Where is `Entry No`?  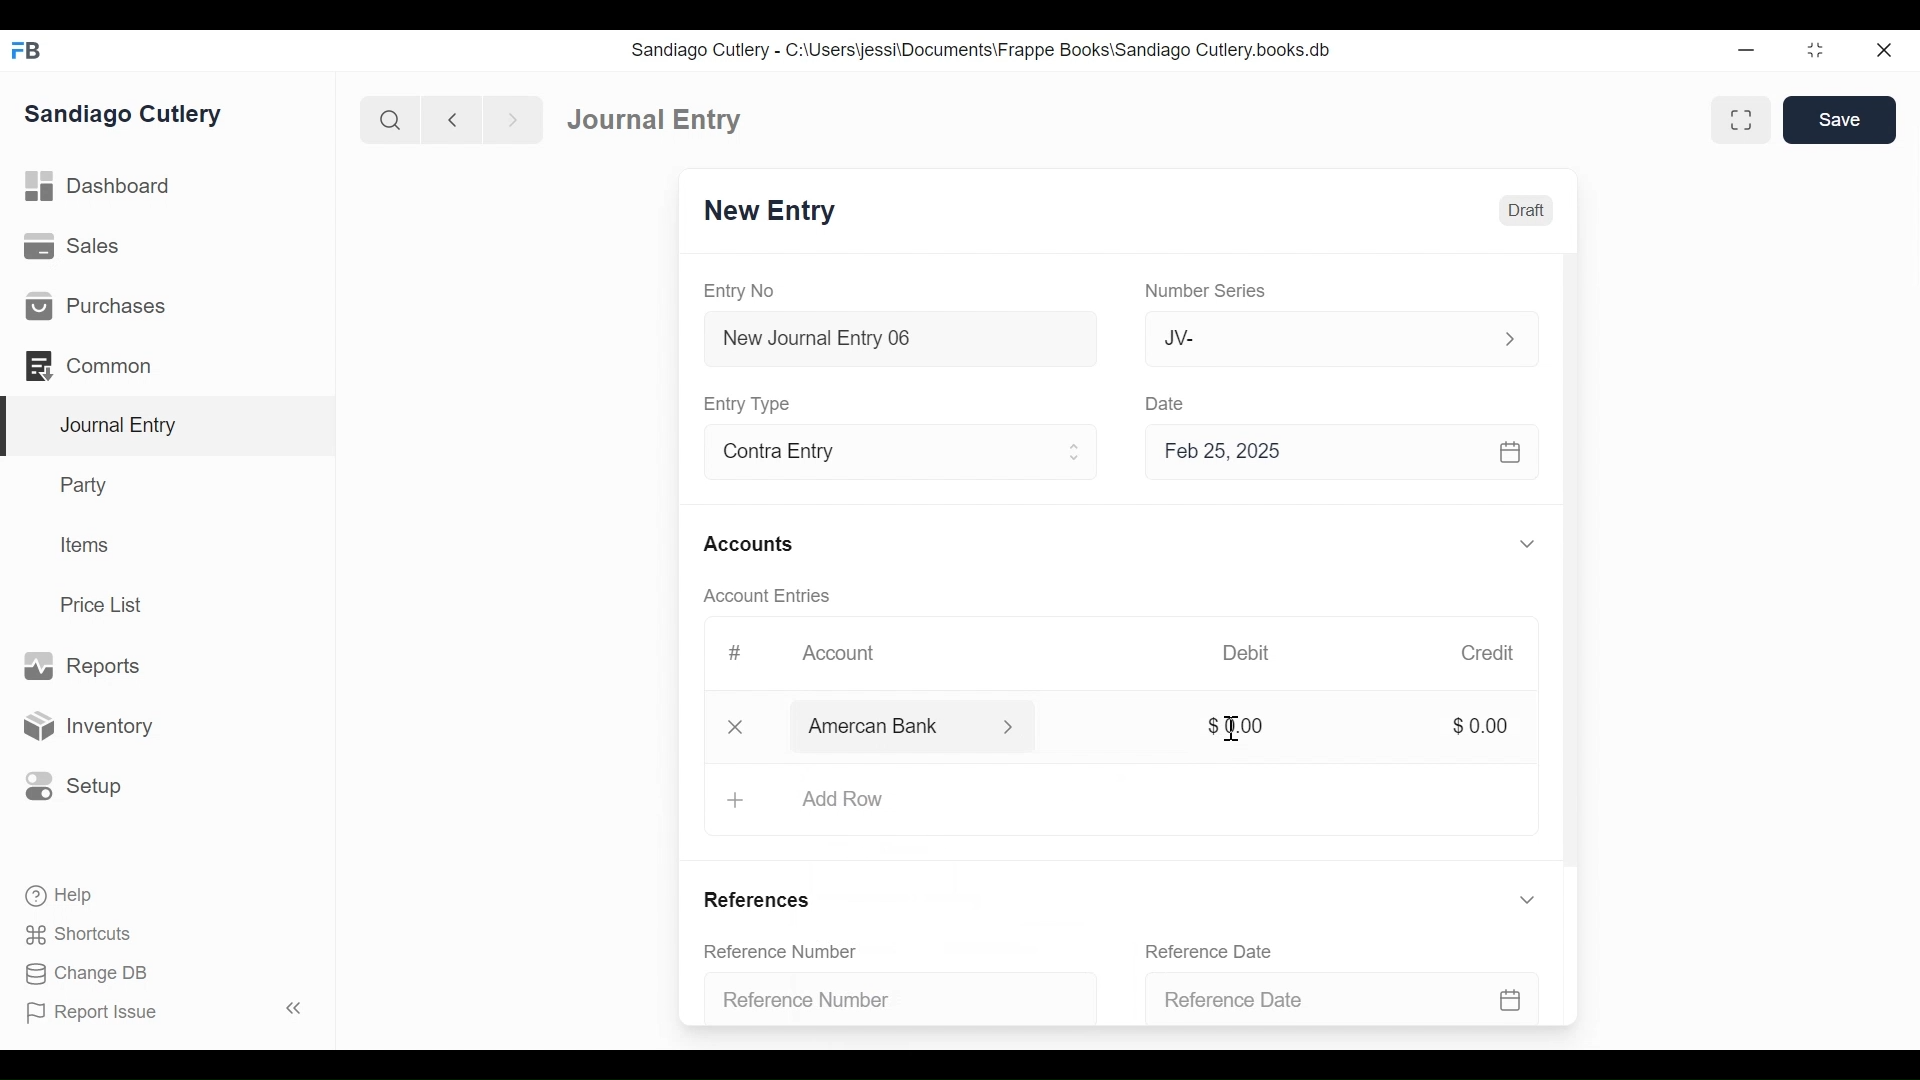
Entry No is located at coordinates (740, 292).